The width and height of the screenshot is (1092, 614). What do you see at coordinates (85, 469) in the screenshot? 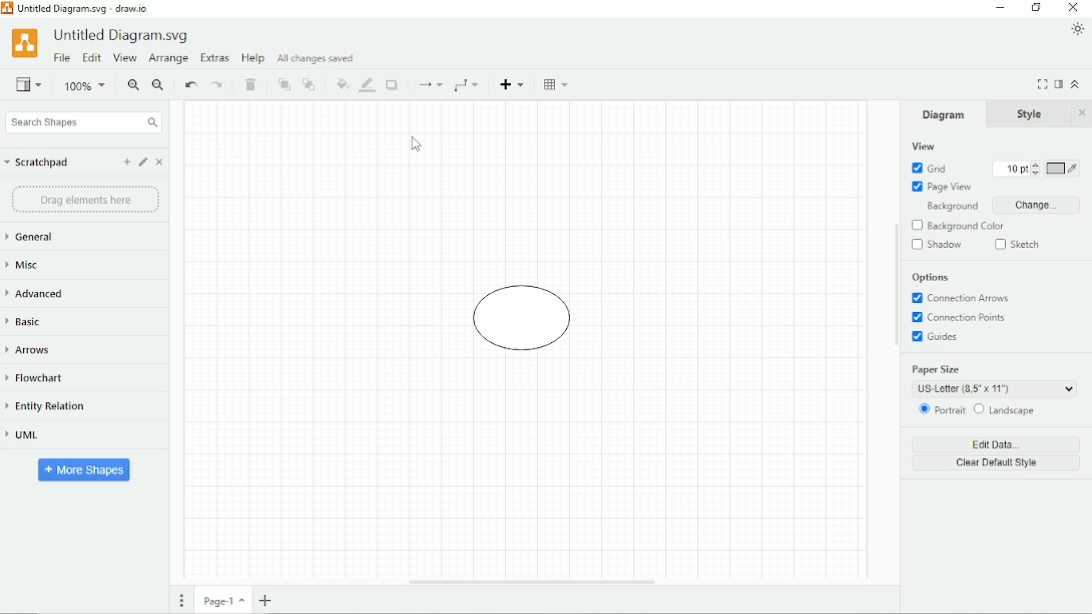
I see `More Shapes` at bounding box center [85, 469].